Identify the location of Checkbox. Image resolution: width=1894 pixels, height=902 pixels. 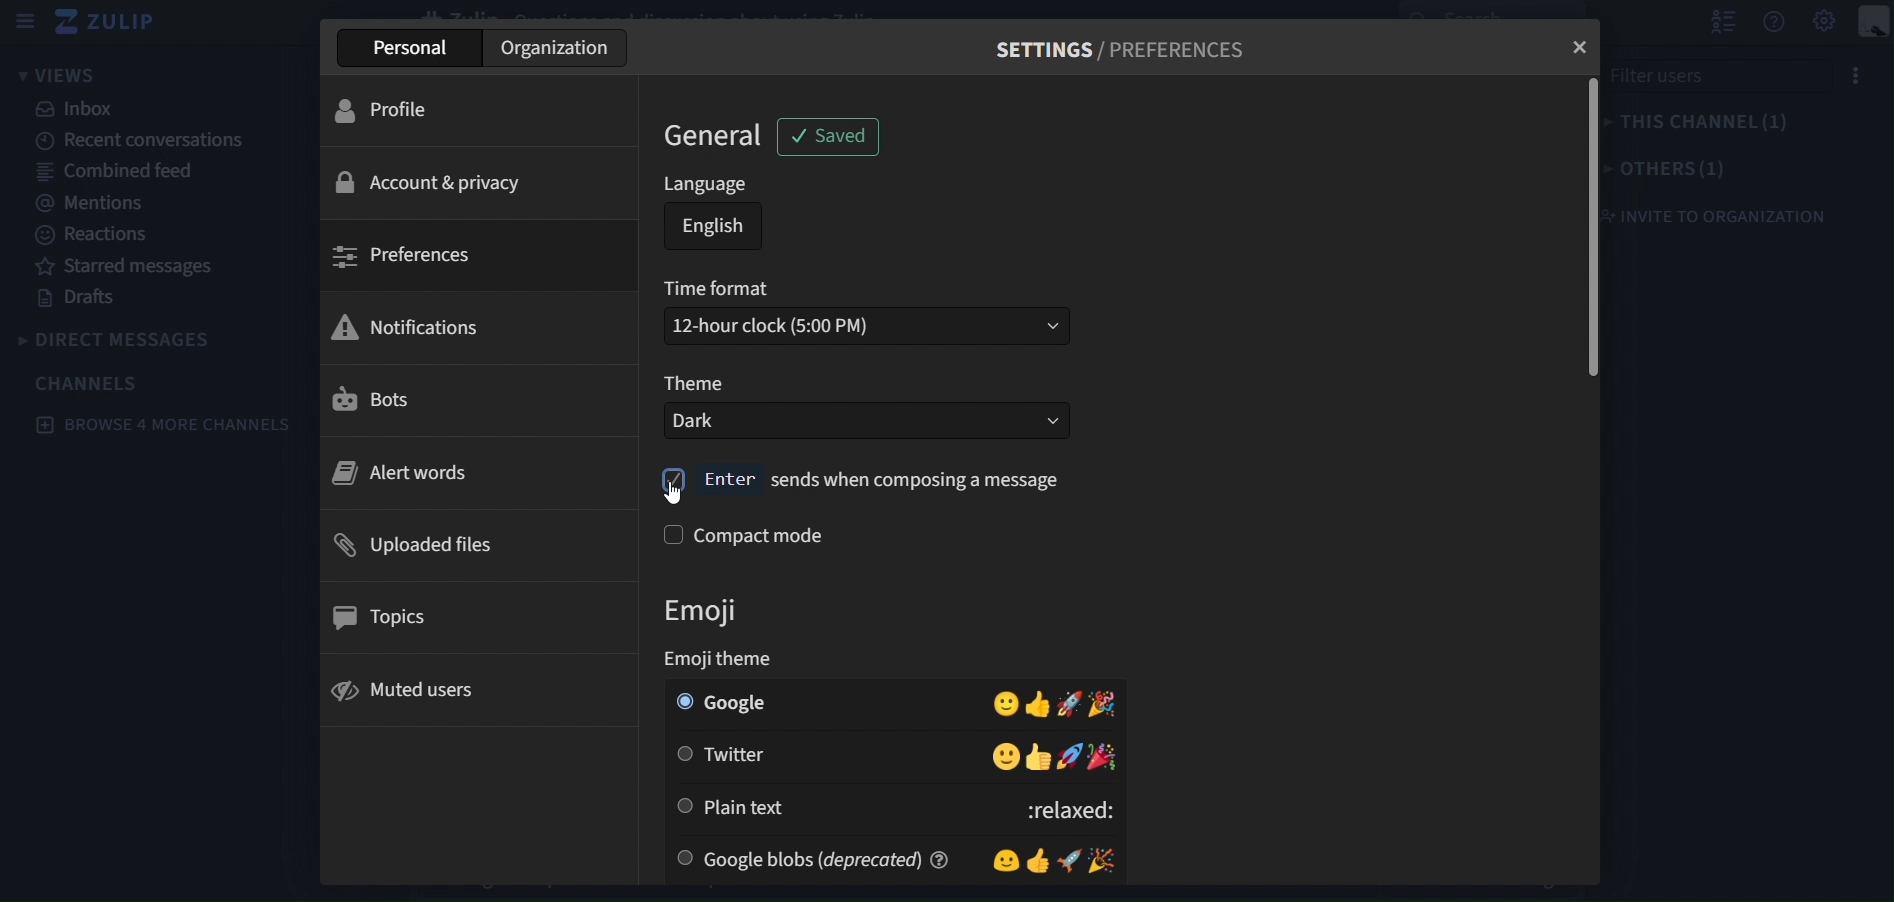
(681, 701).